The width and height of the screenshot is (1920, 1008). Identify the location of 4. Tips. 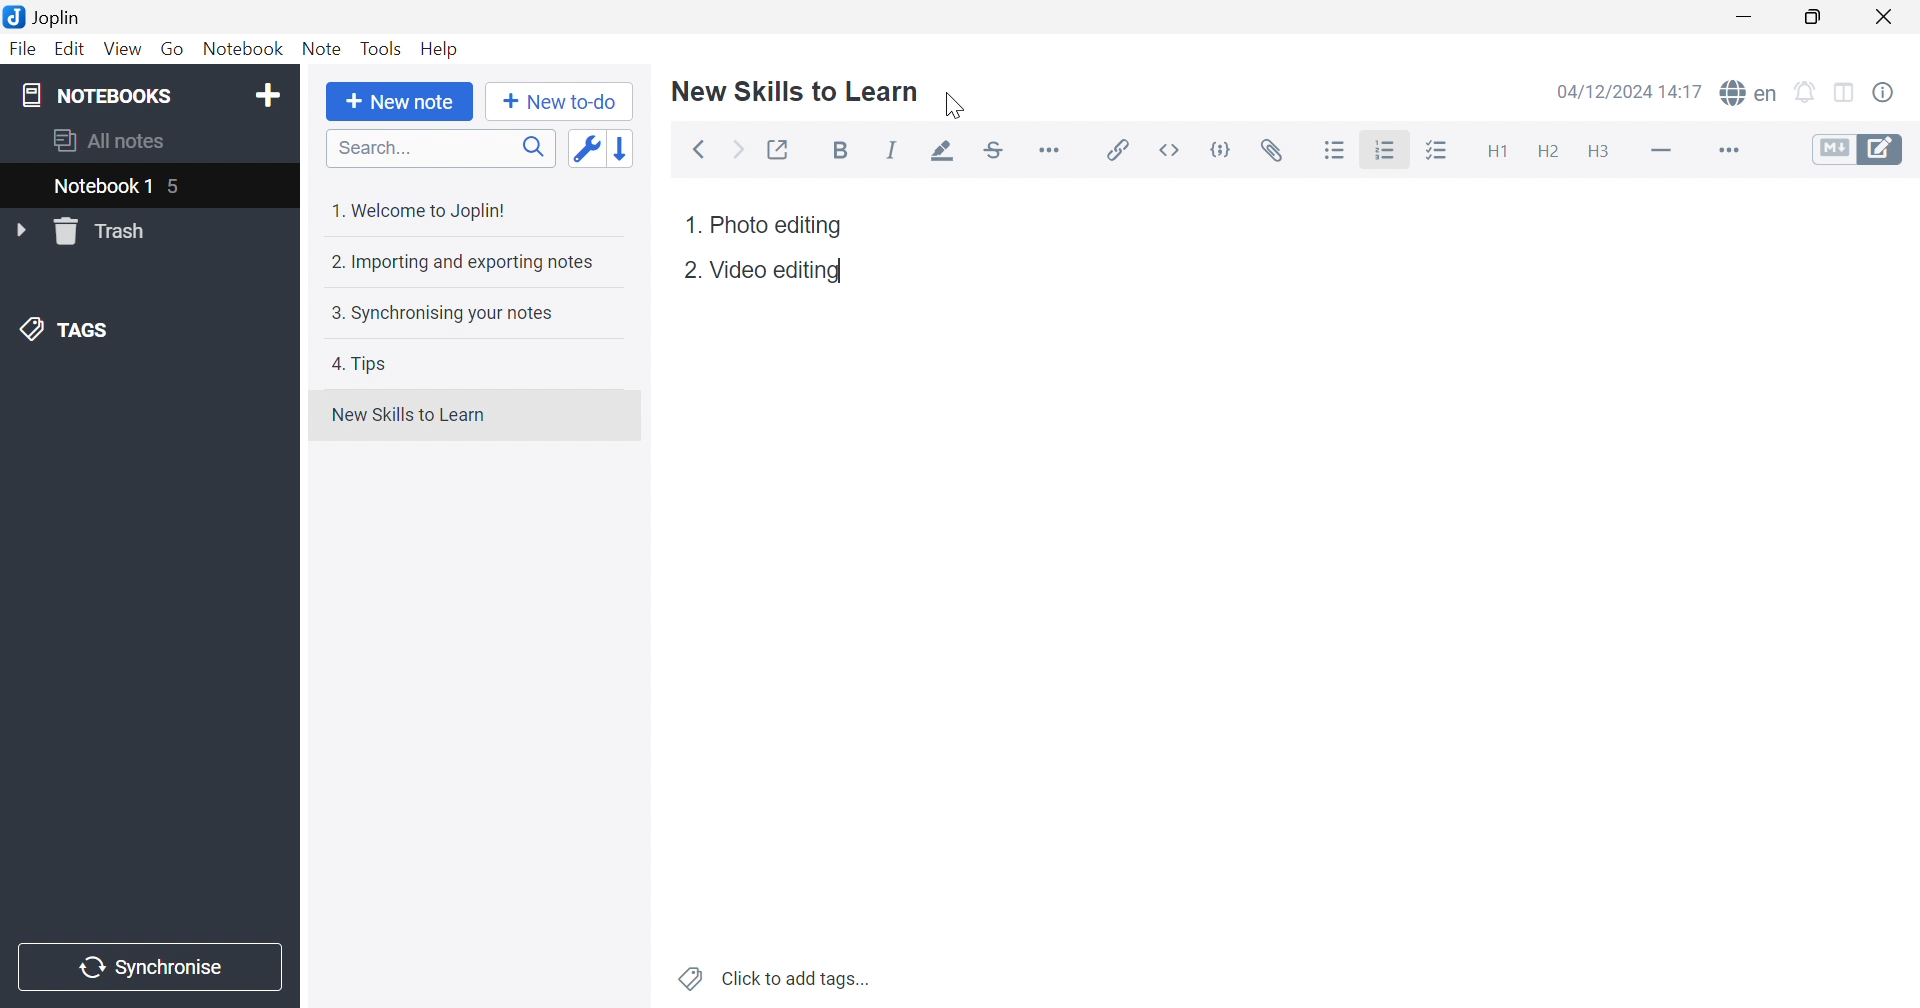
(360, 364).